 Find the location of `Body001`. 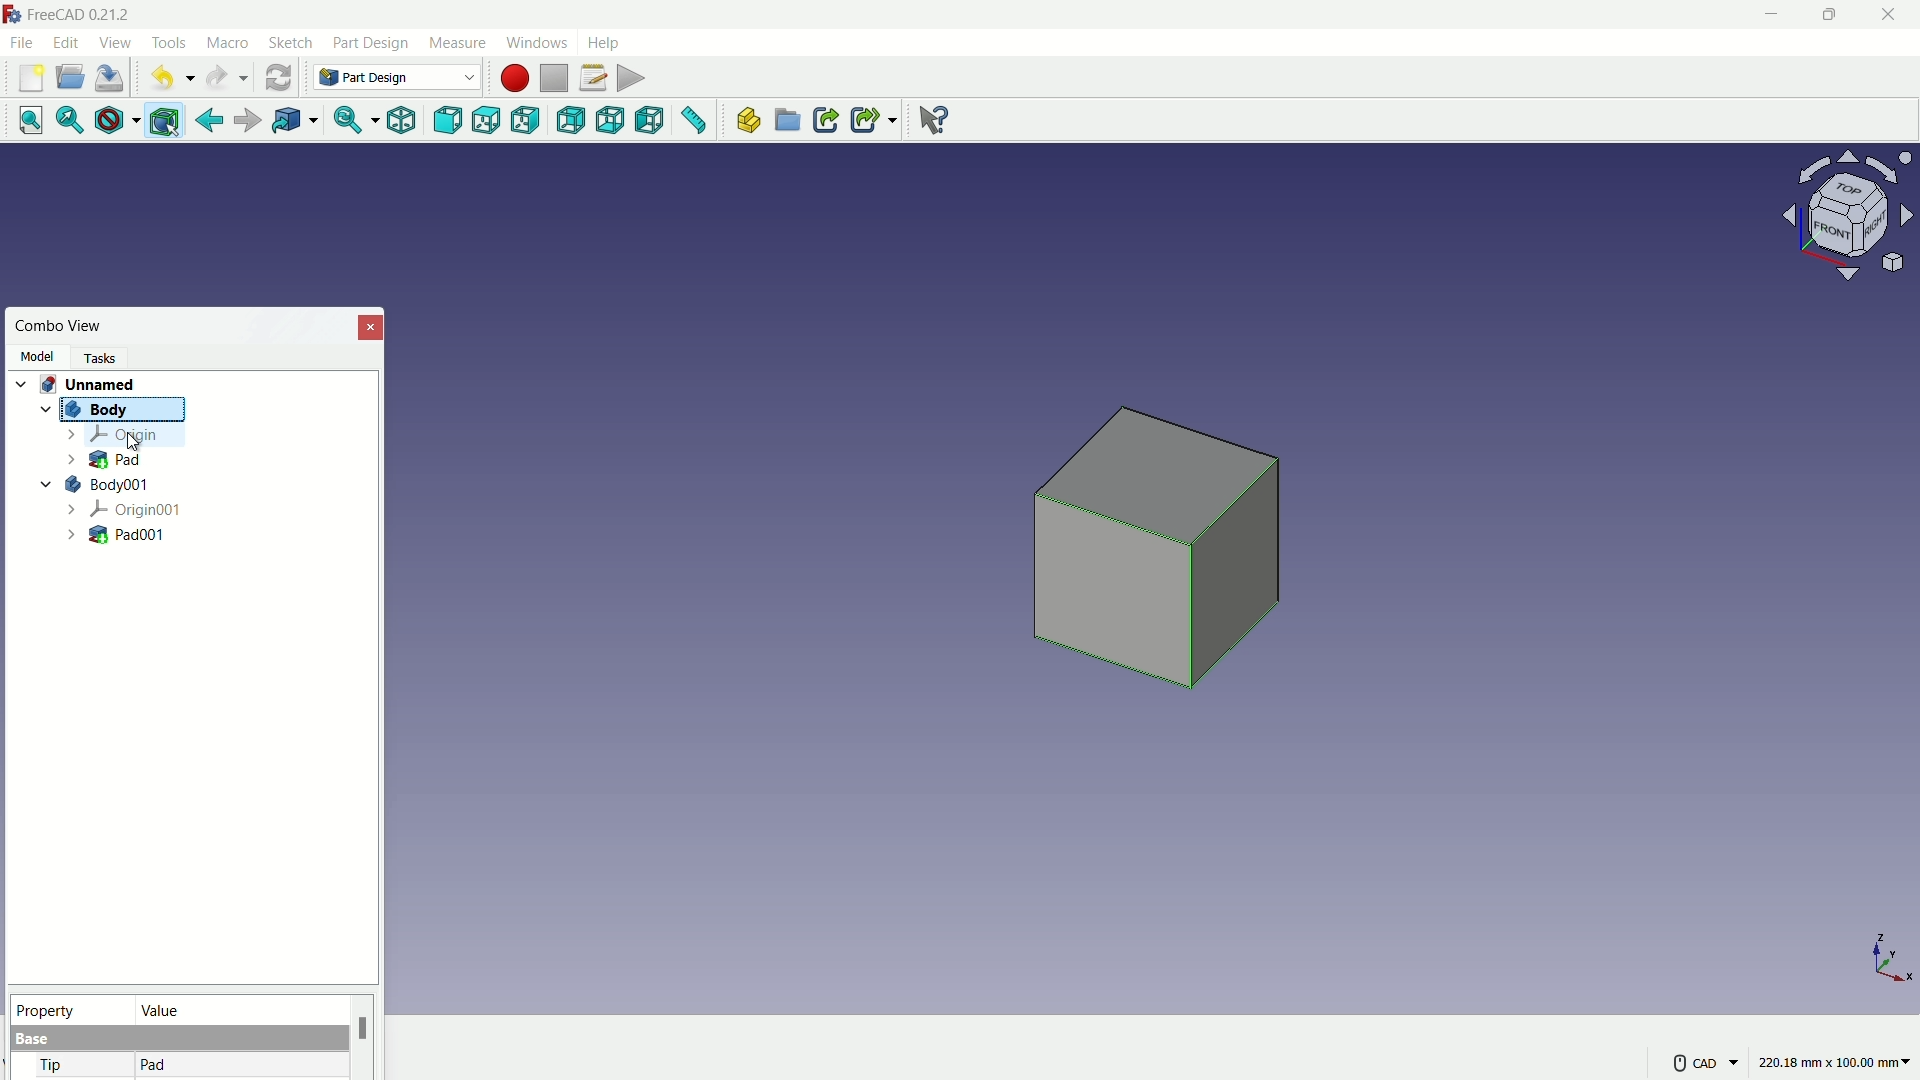

Body001 is located at coordinates (95, 483).